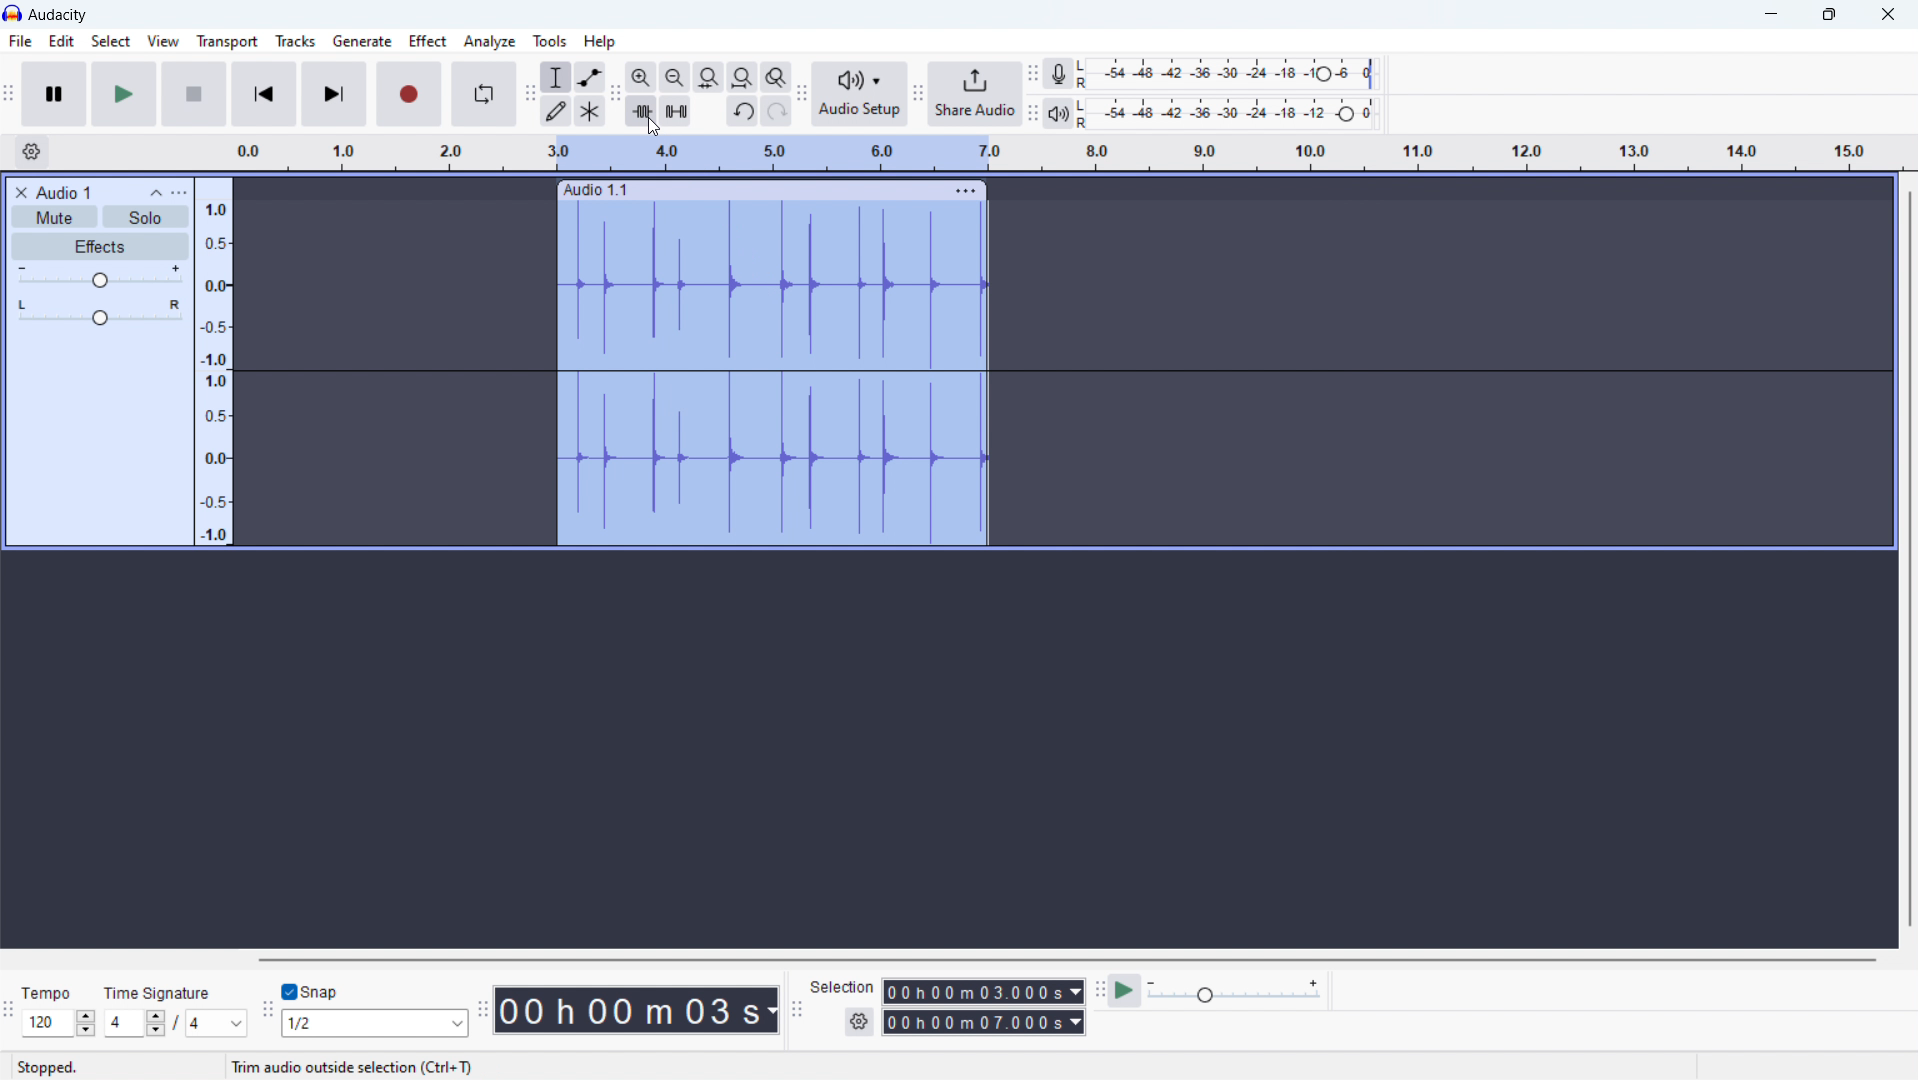  What do you see at coordinates (52, 991) in the screenshot?
I see `Tempo` at bounding box center [52, 991].